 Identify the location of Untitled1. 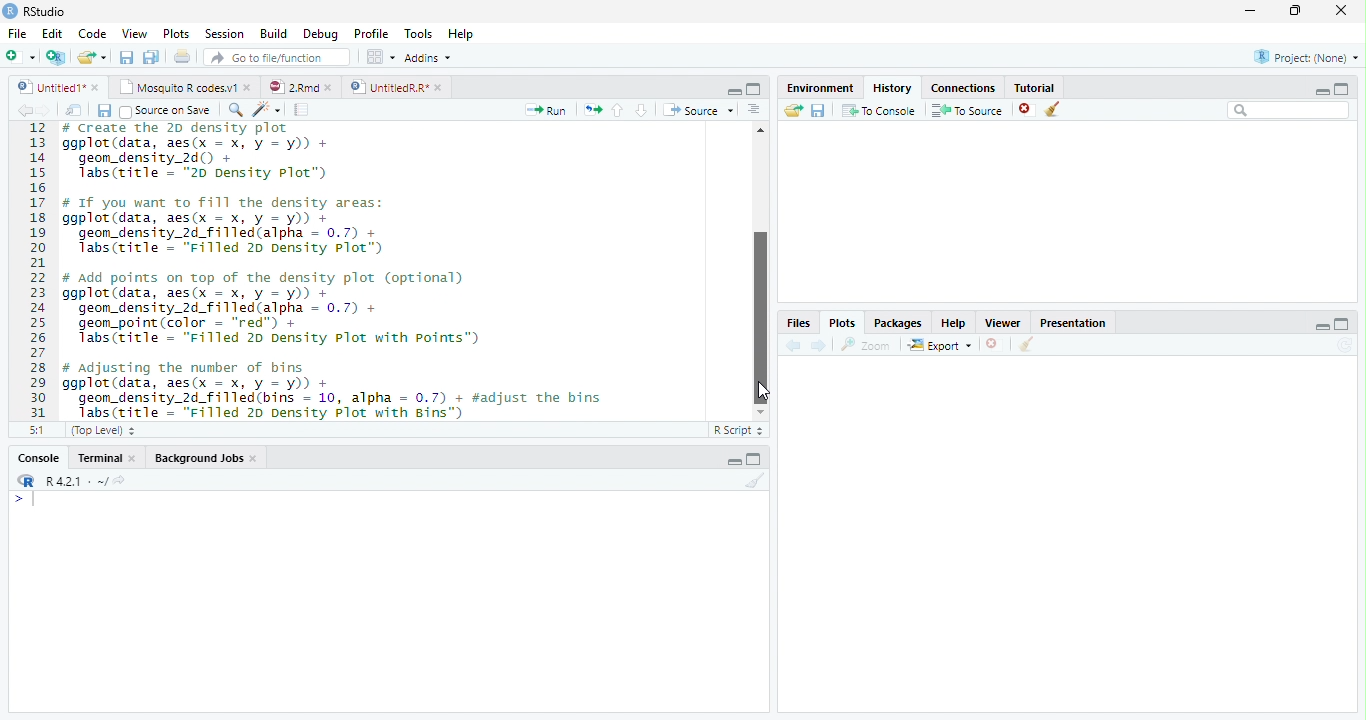
(46, 87).